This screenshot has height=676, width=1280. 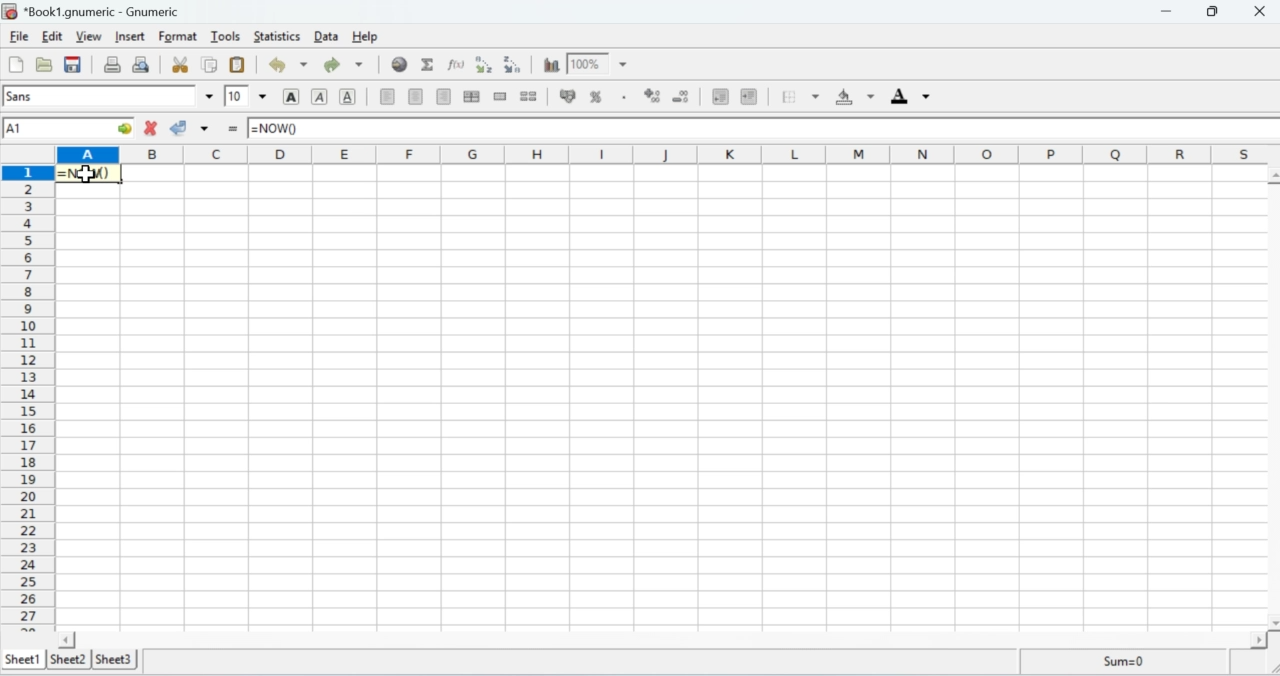 I want to click on Foreground, so click(x=909, y=97).